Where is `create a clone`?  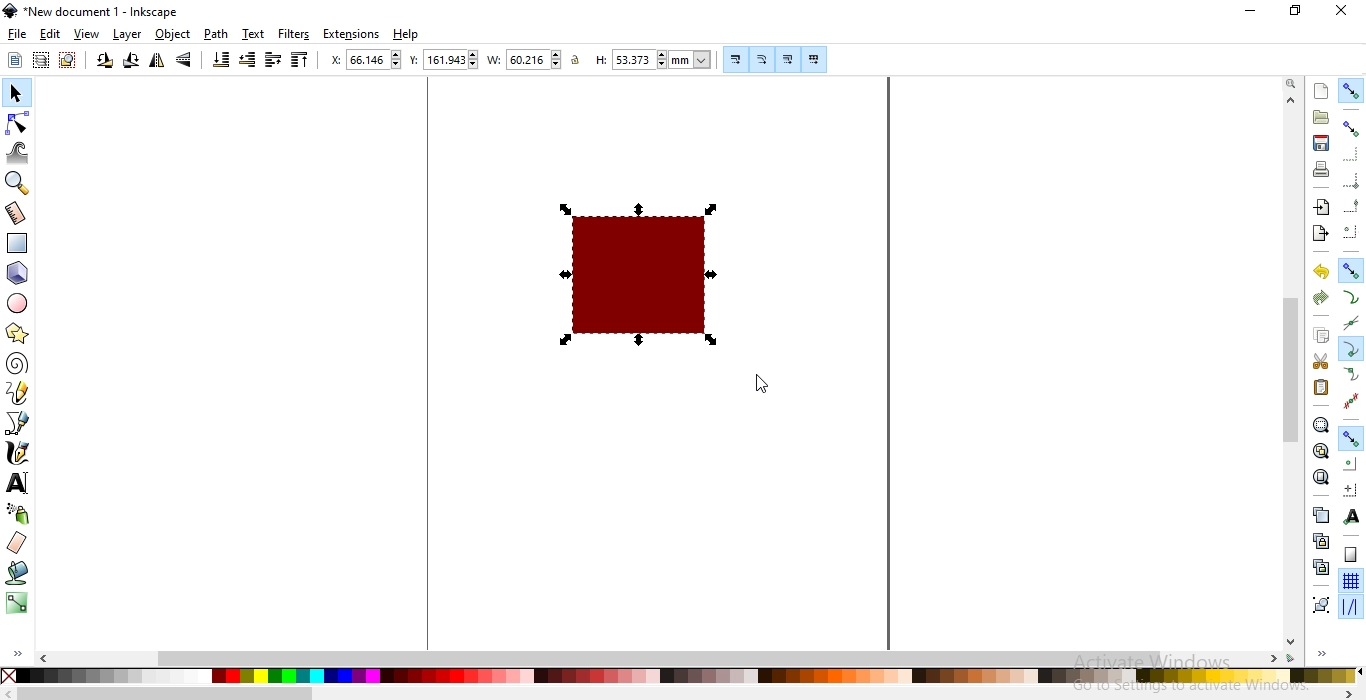 create a clone is located at coordinates (1322, 539).